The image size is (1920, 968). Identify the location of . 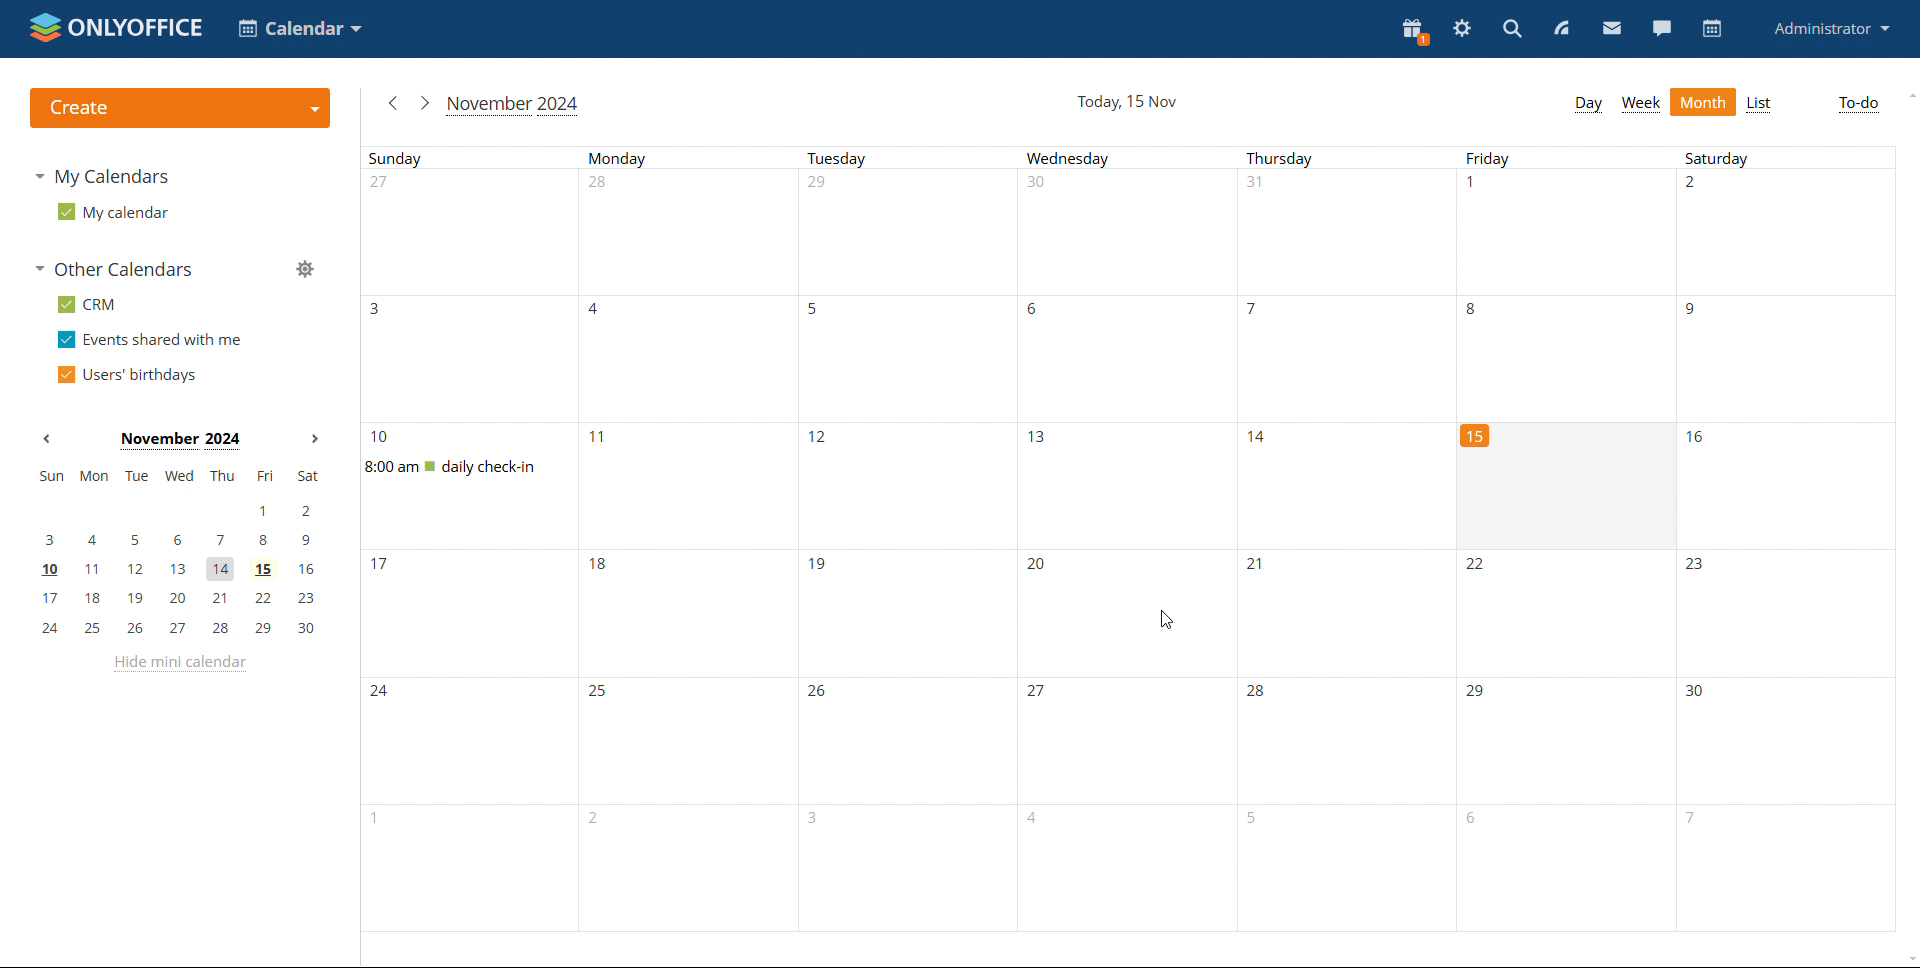
(822, 694).